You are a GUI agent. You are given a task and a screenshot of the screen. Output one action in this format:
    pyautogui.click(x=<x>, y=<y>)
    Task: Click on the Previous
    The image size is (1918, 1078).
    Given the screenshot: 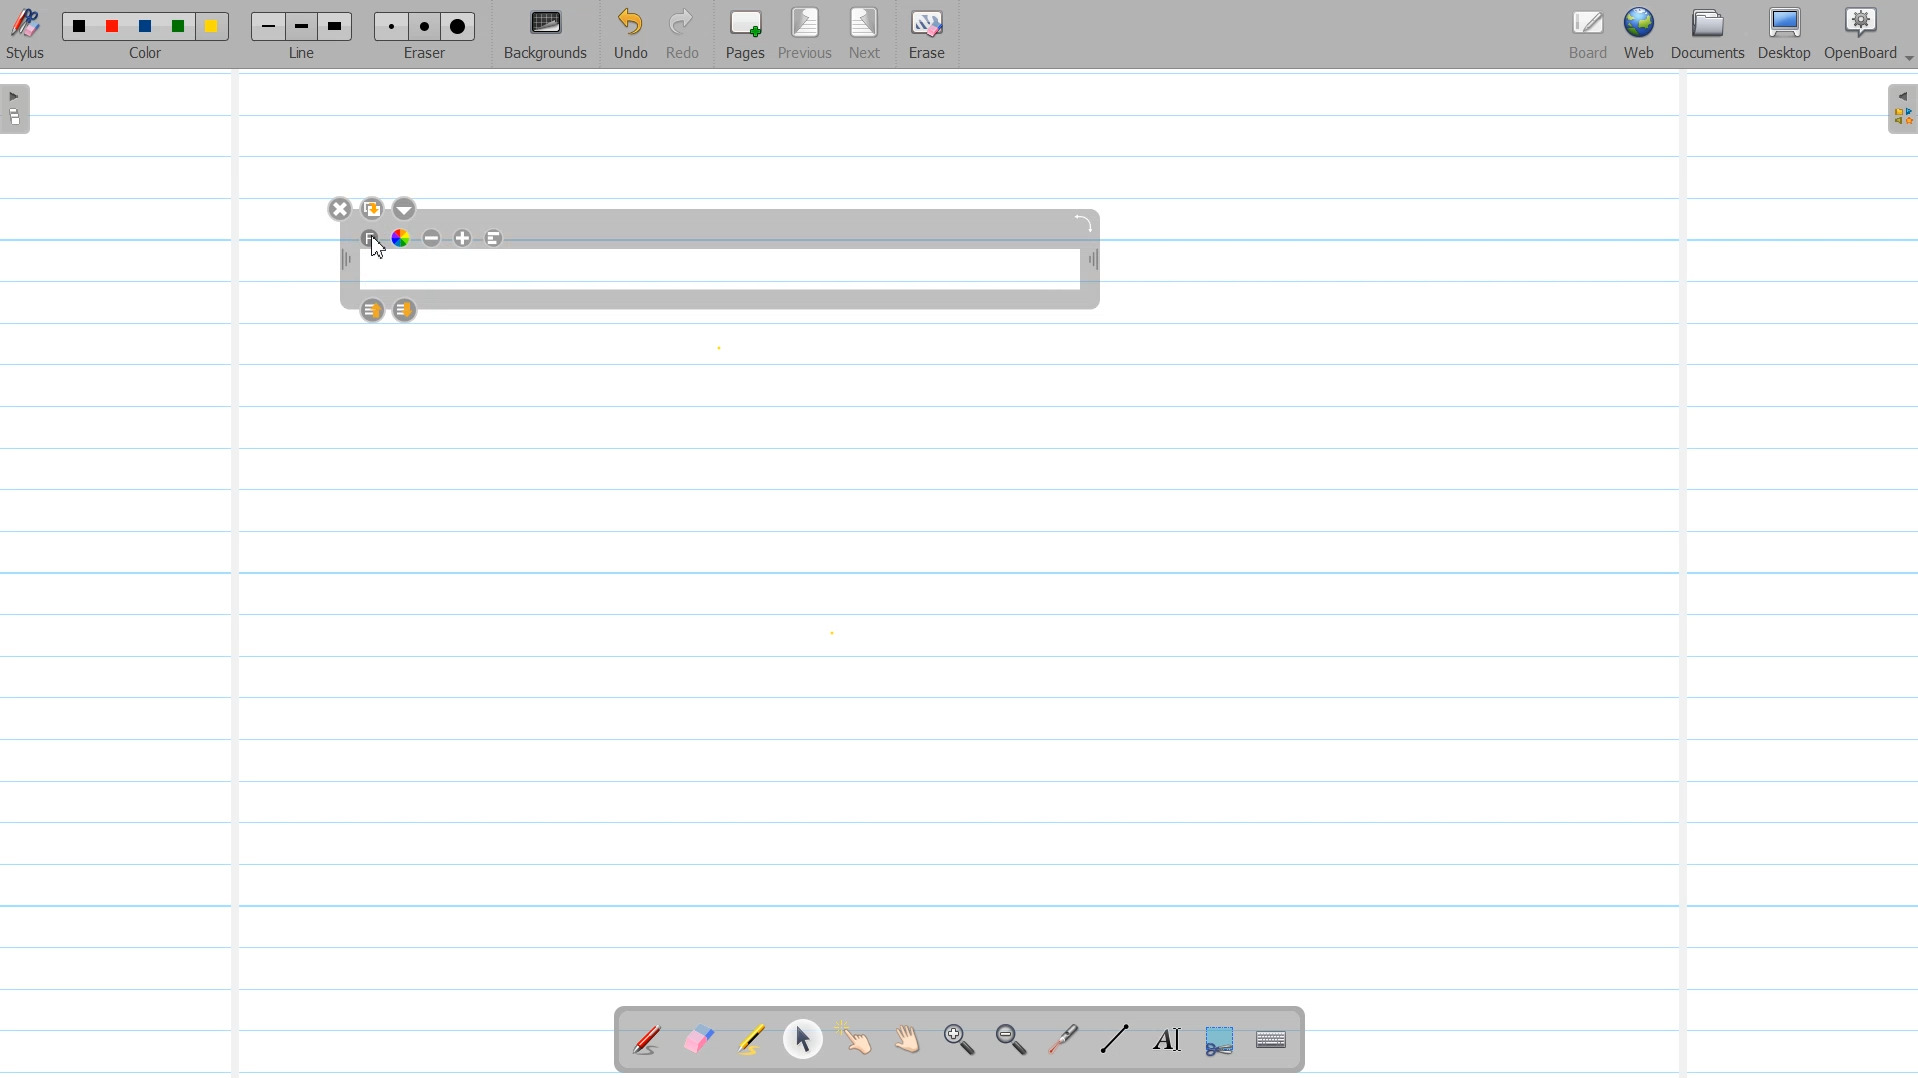 What is the action you would take?
    pyautogui.click(x=808, y=35)
    